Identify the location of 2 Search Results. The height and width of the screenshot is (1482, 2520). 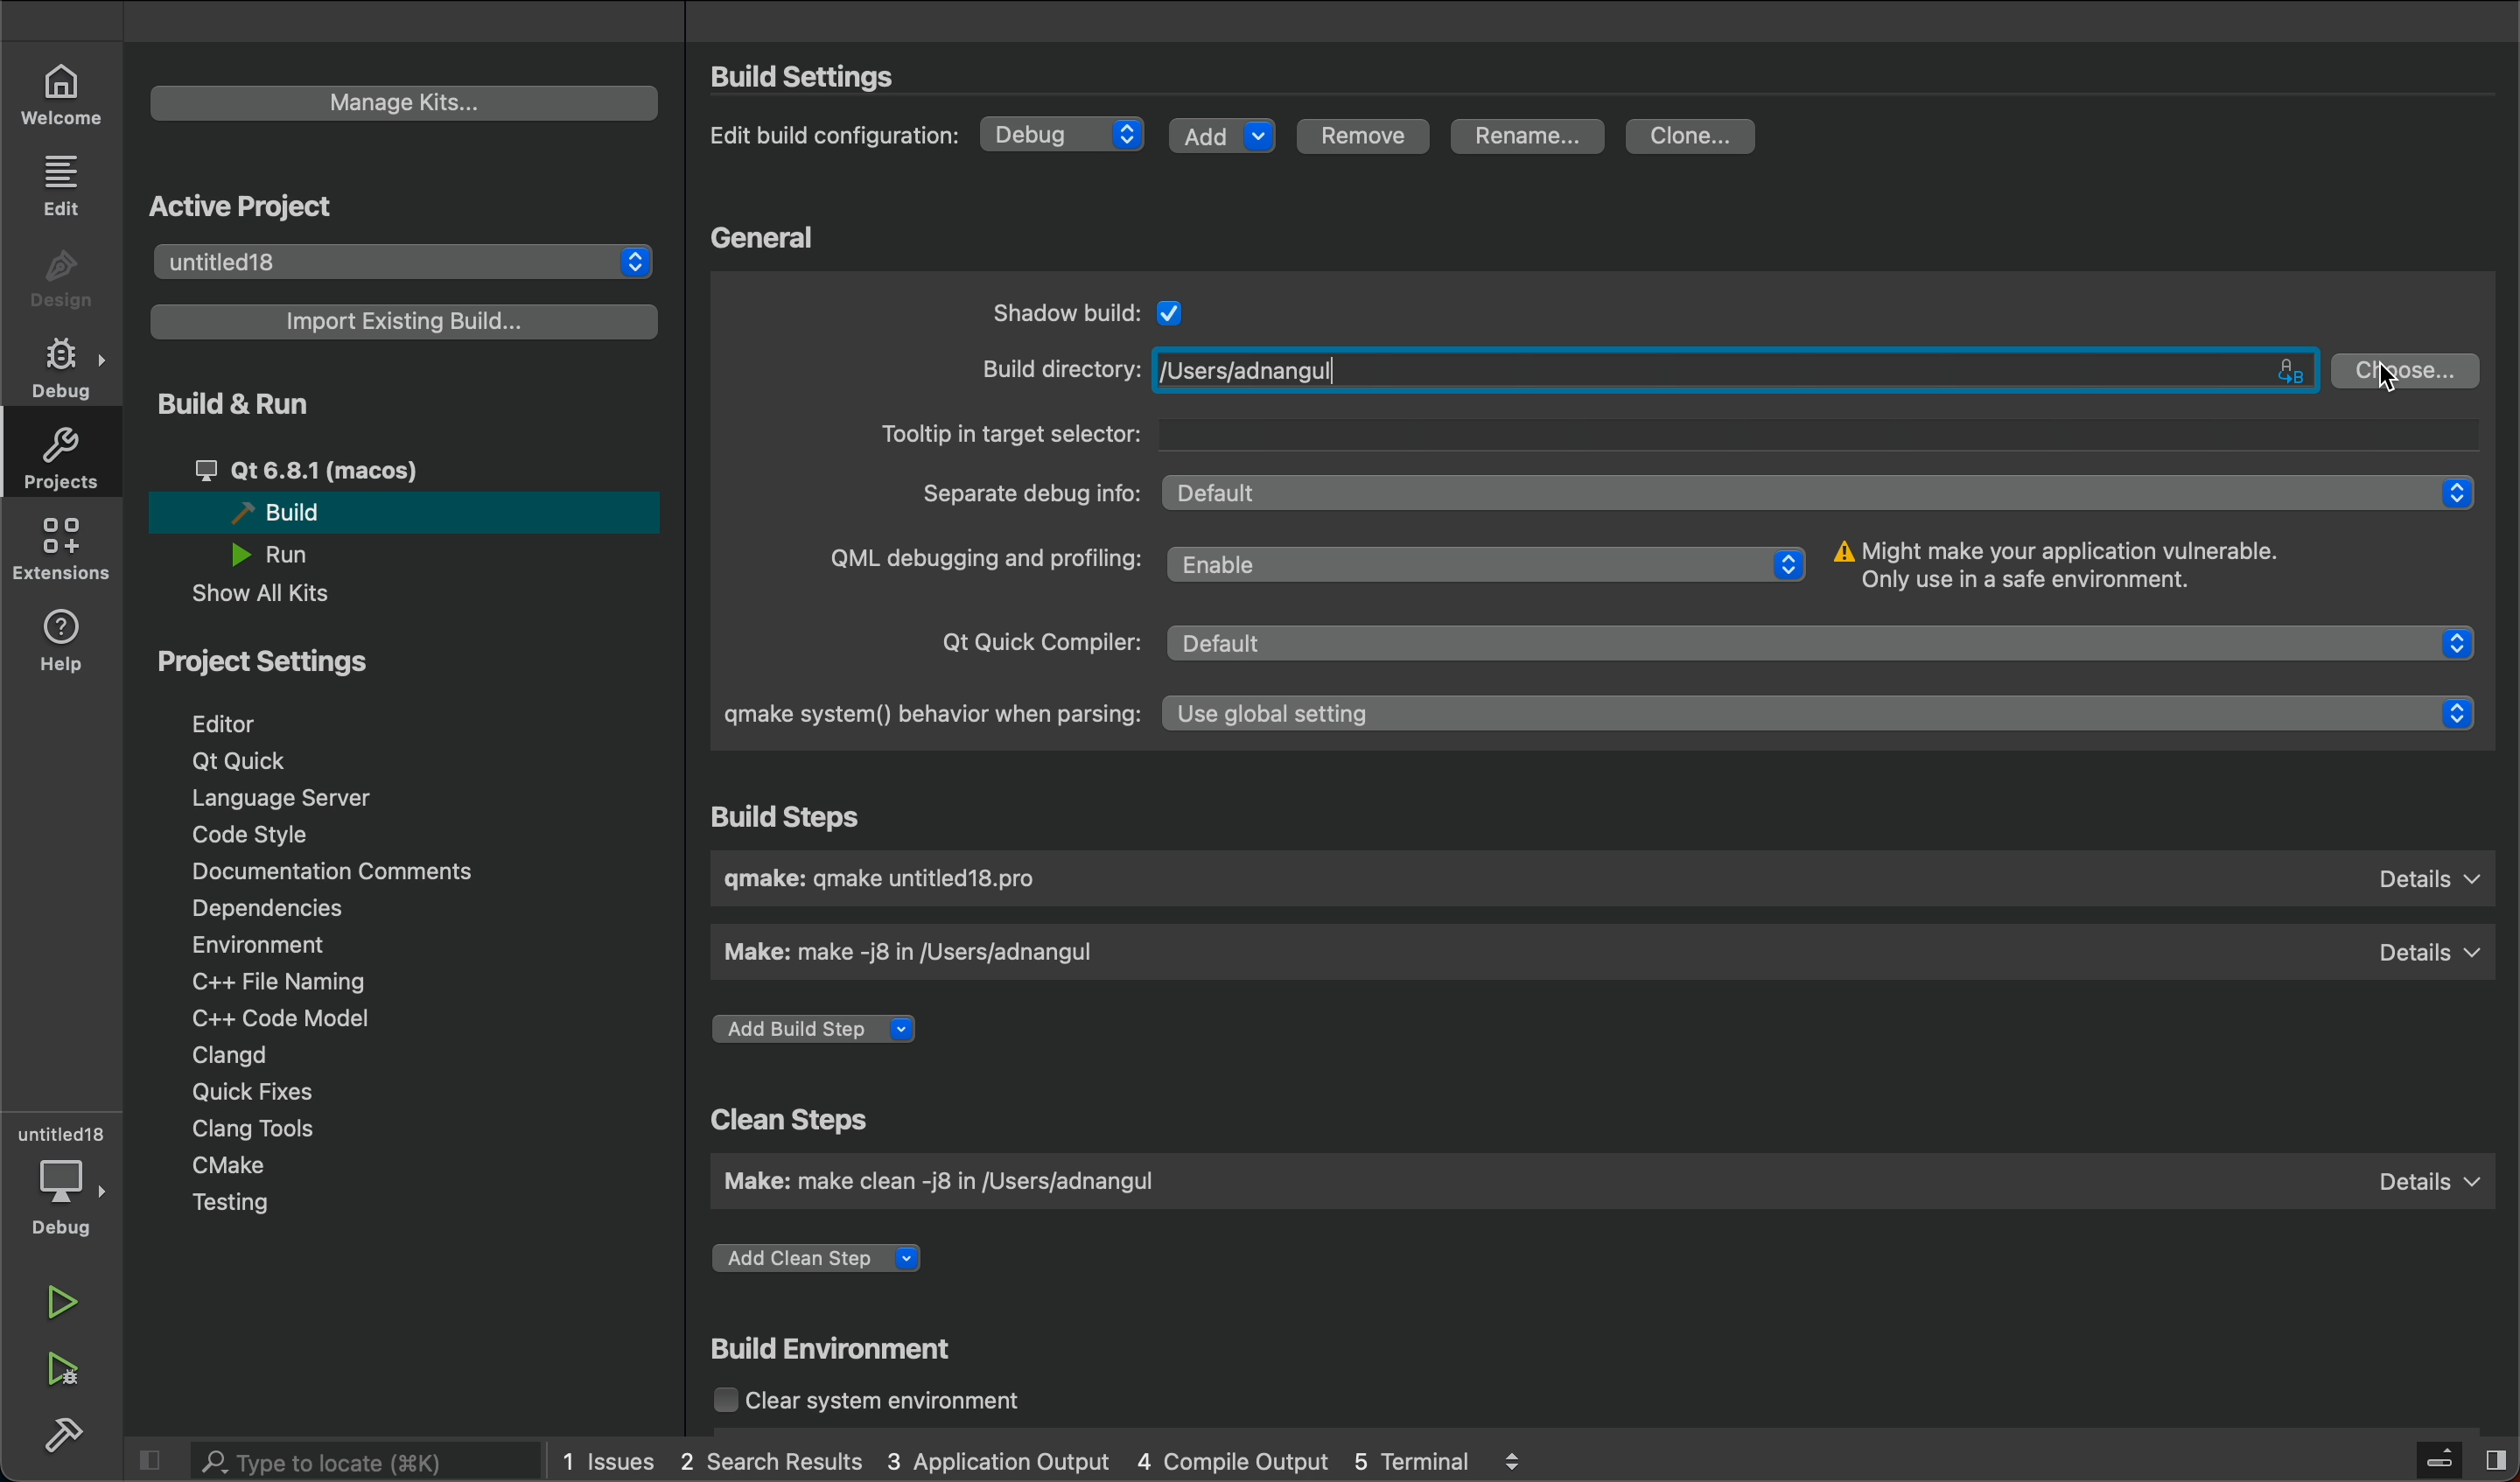
(769, 1458).